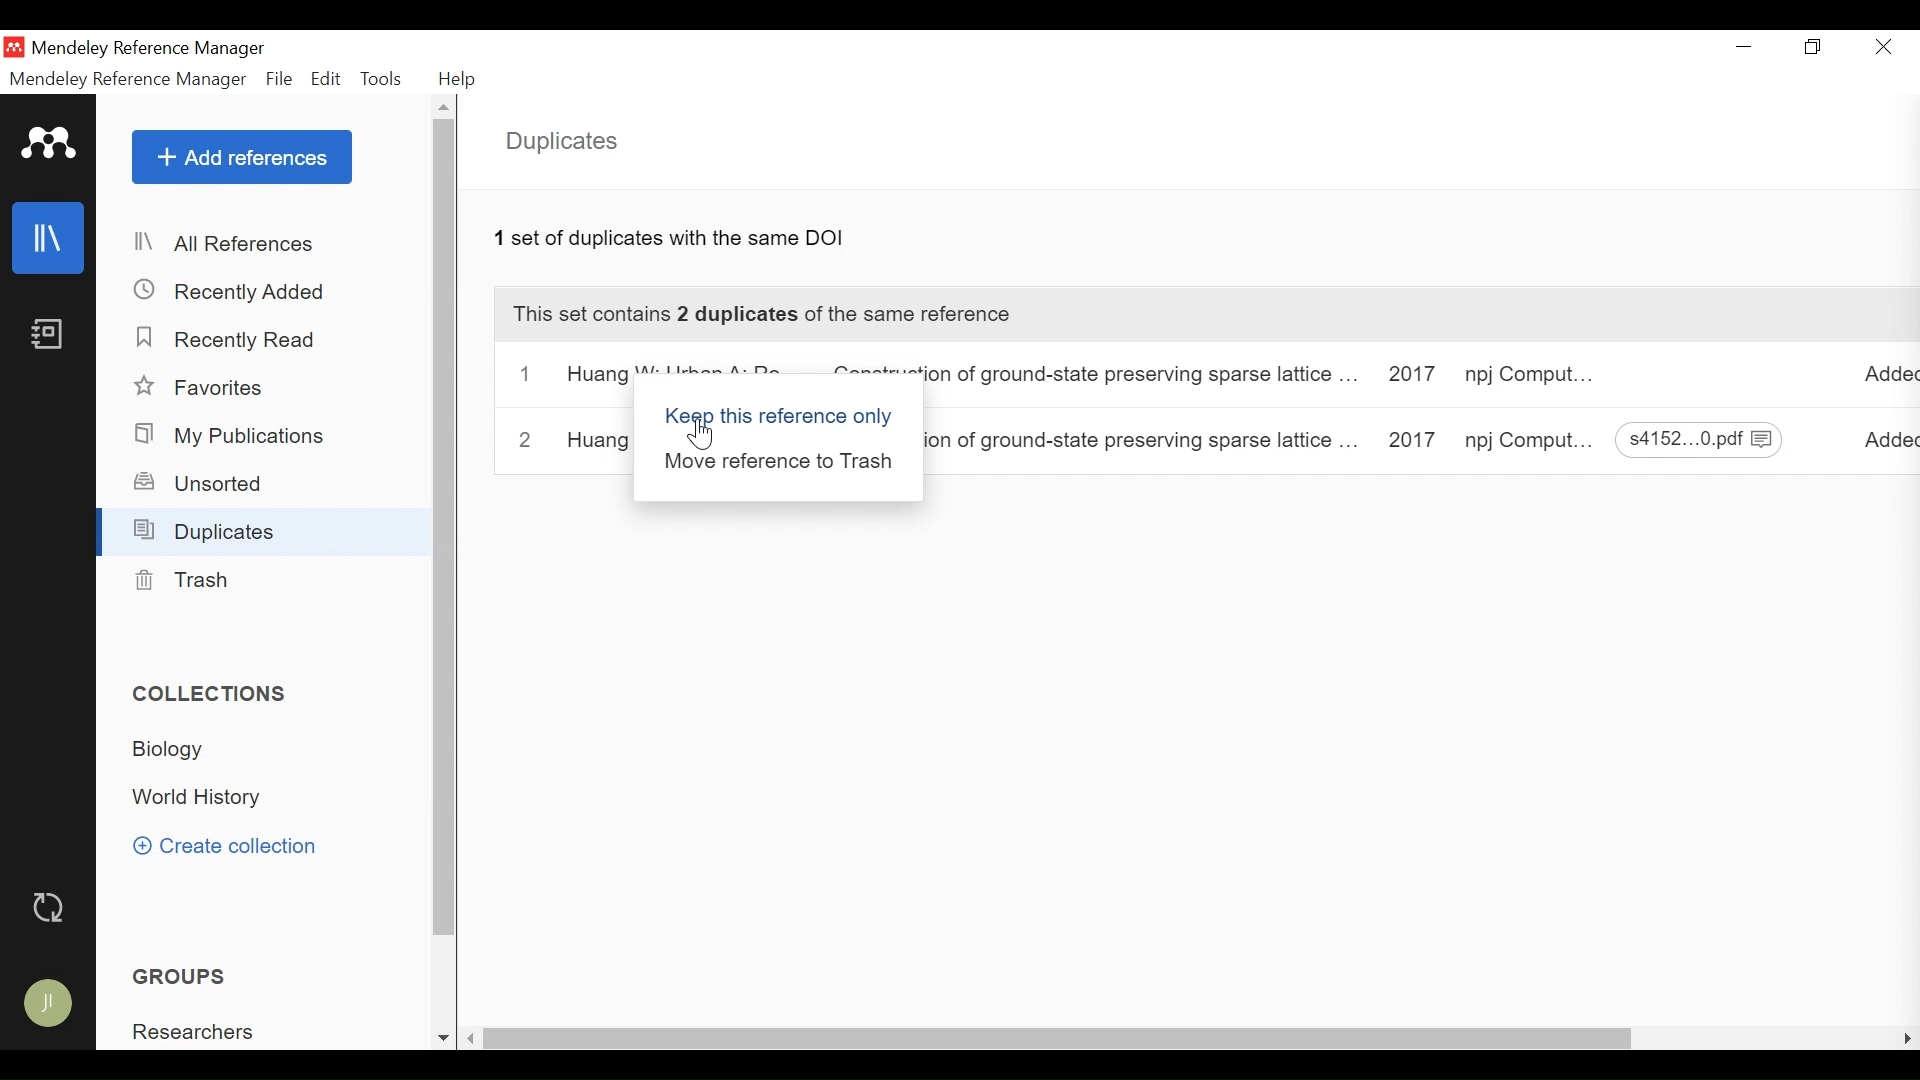  What do you see at coordinates (50, 905) in the screenshot?
I see `Sync` at bounding box center [50, 905].